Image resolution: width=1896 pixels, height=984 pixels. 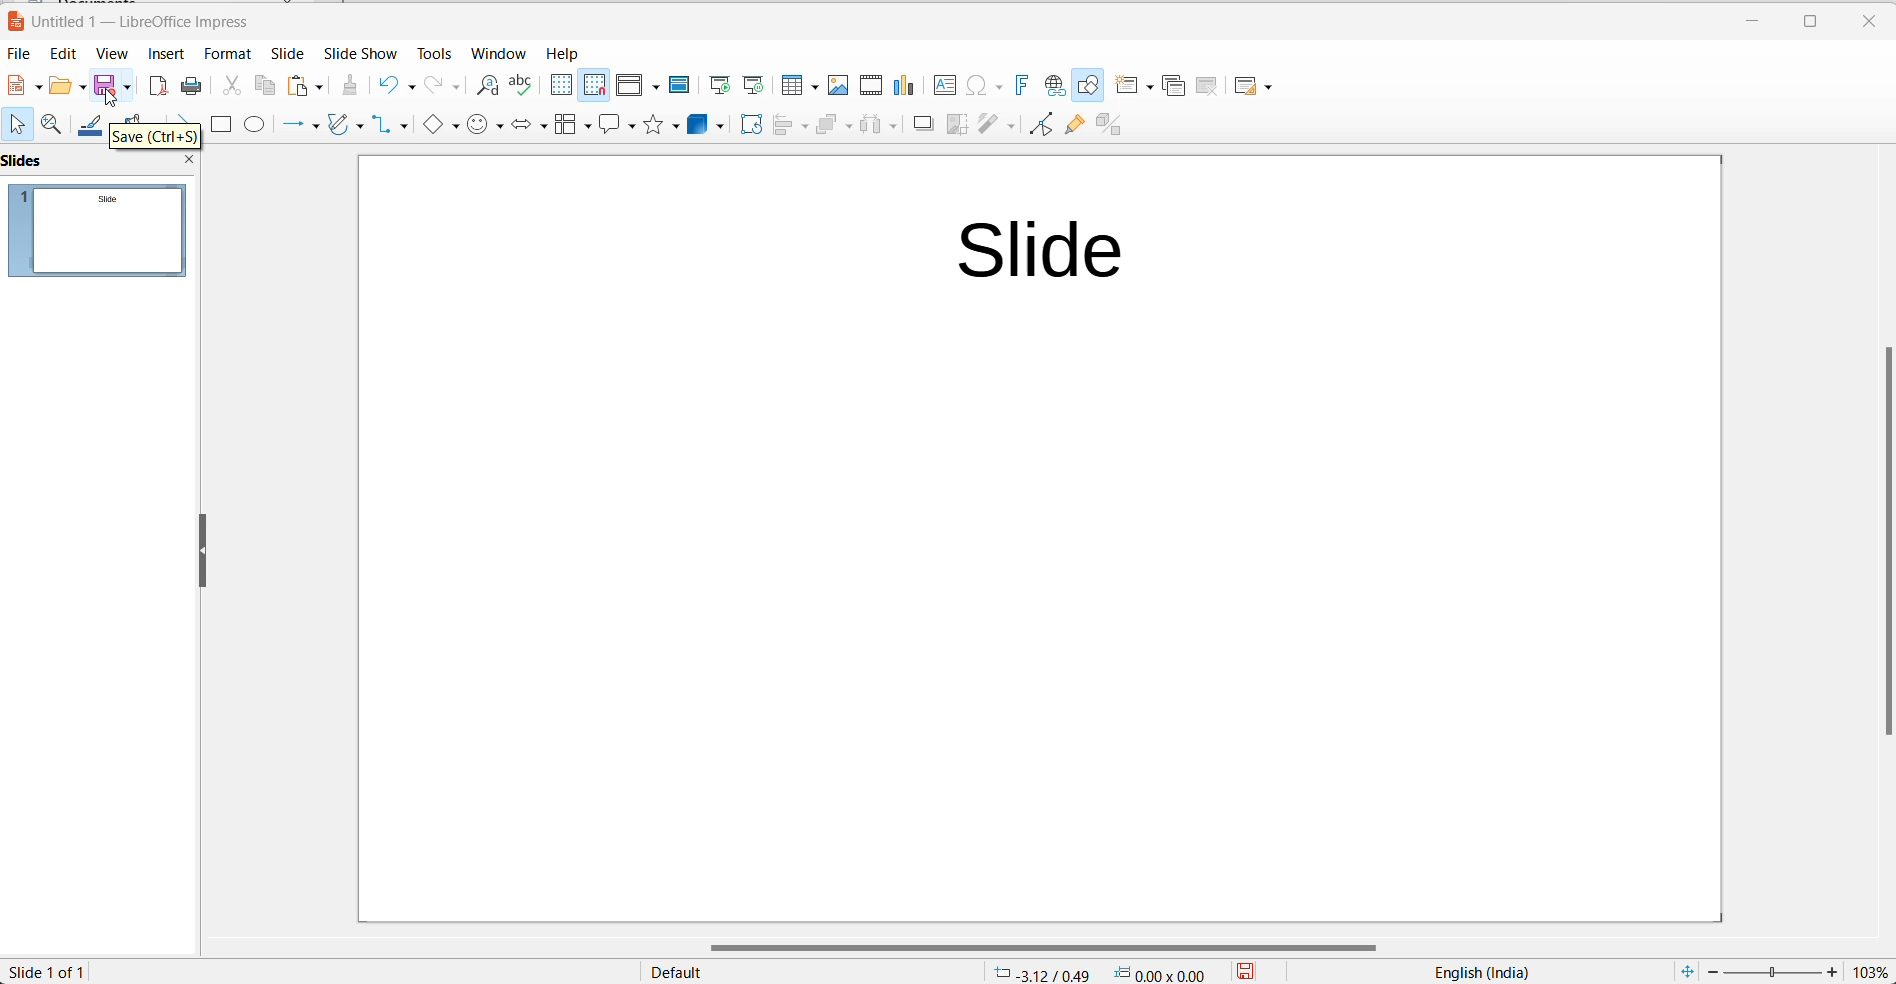 I want to click on insert fontwork text, so click(x=1020, y=86).